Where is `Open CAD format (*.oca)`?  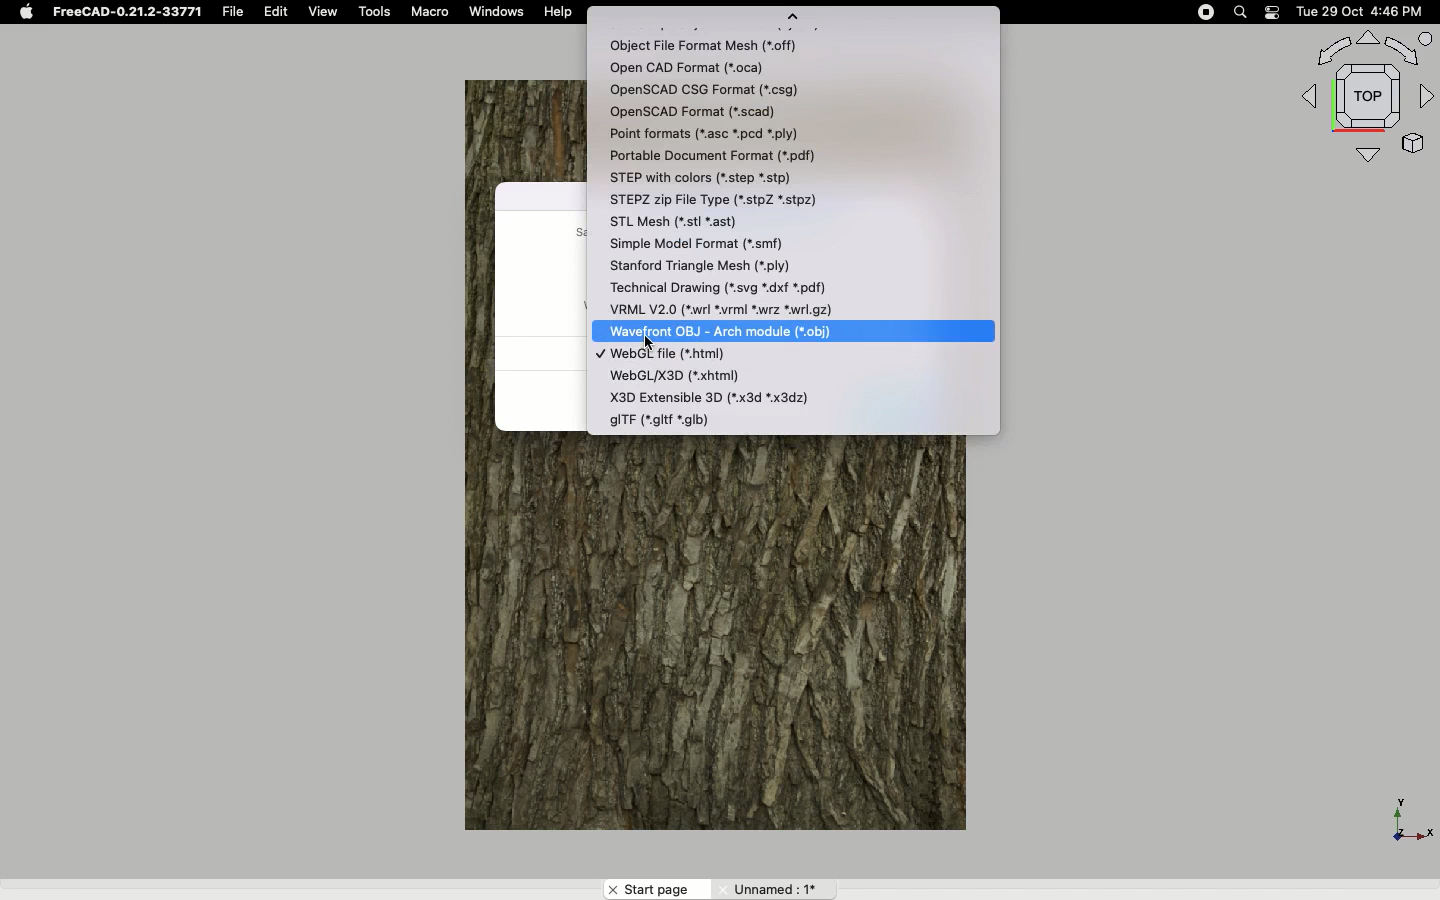
Open CAD format (*.oca) is located at coordinates (690, 68).